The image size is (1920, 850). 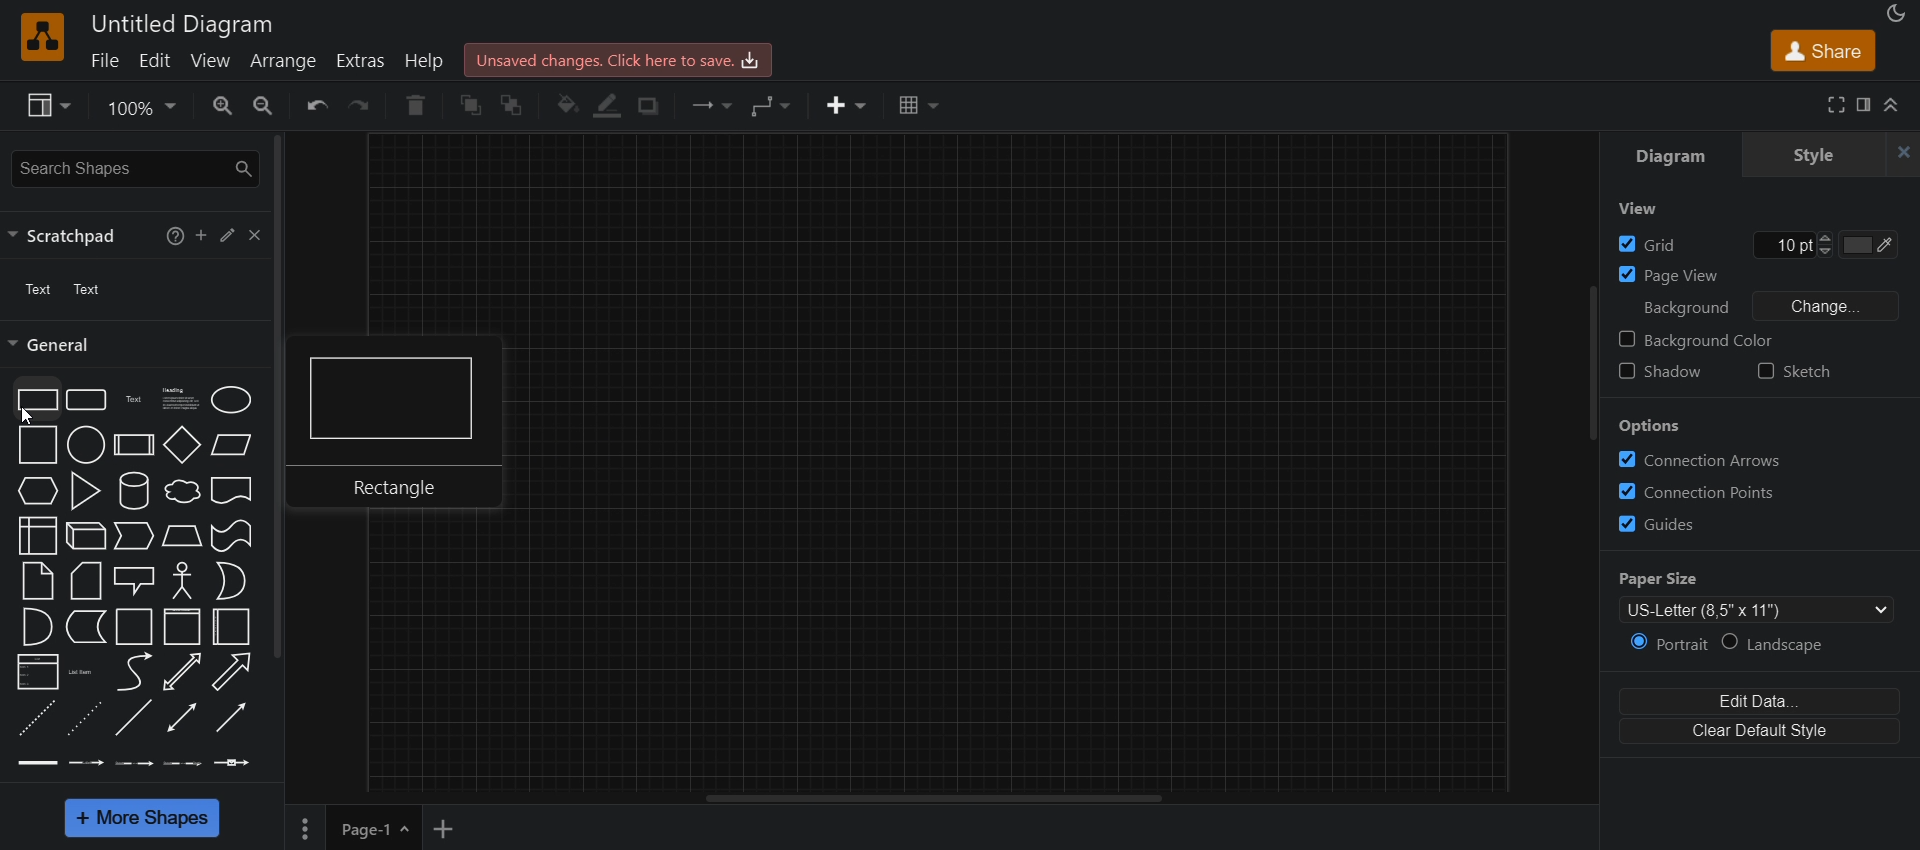 What do you see at coordinates (201, 236) in the screenshot?
I see `add` at bounding box center [201, 236].